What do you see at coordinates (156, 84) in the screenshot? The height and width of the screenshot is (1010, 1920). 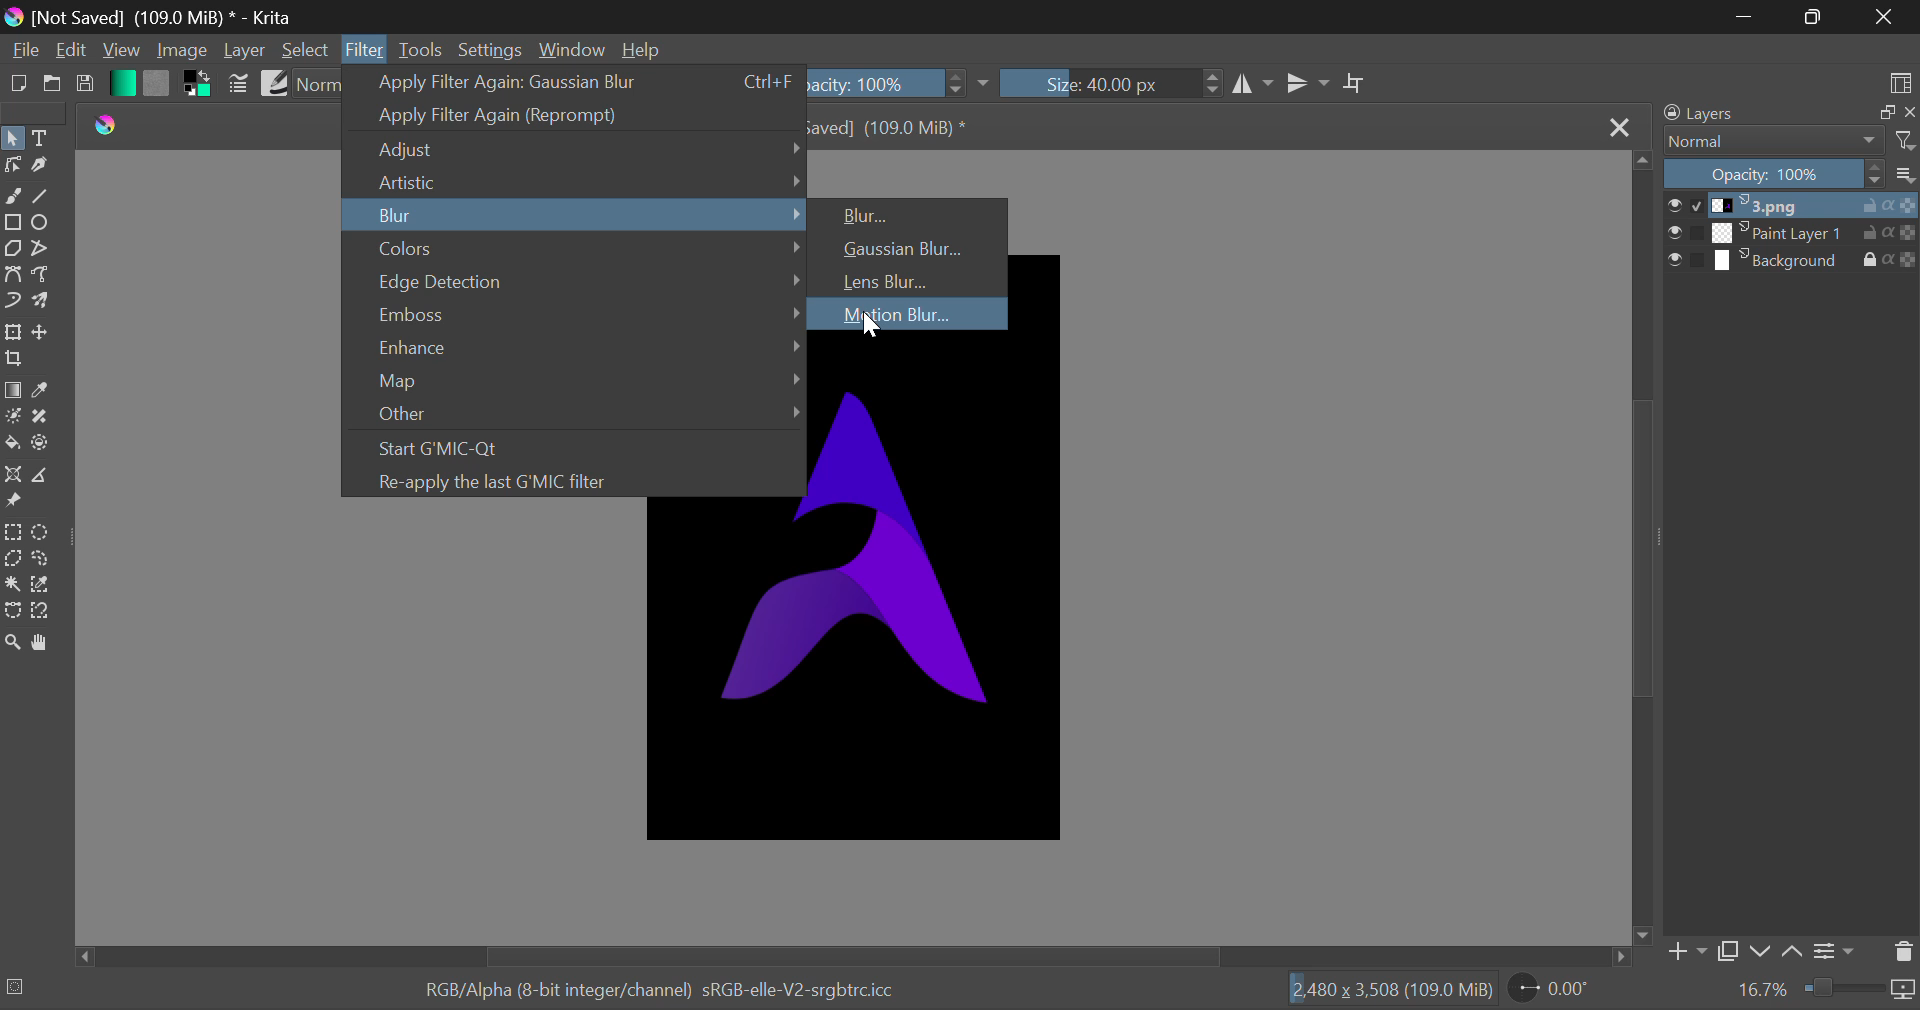 I see `Pattern` at bounding box center [156, 84].